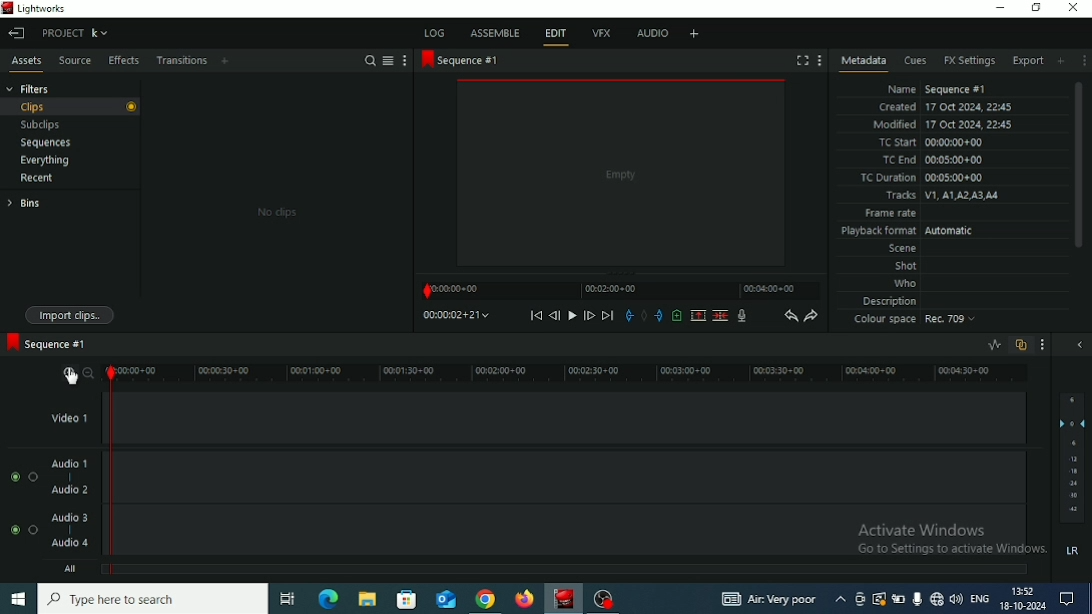 The height and width of the screenshot is (614, 1092). Describe the element at coordinates (71, 107) in the screenshot. I see `Clips` at that location.